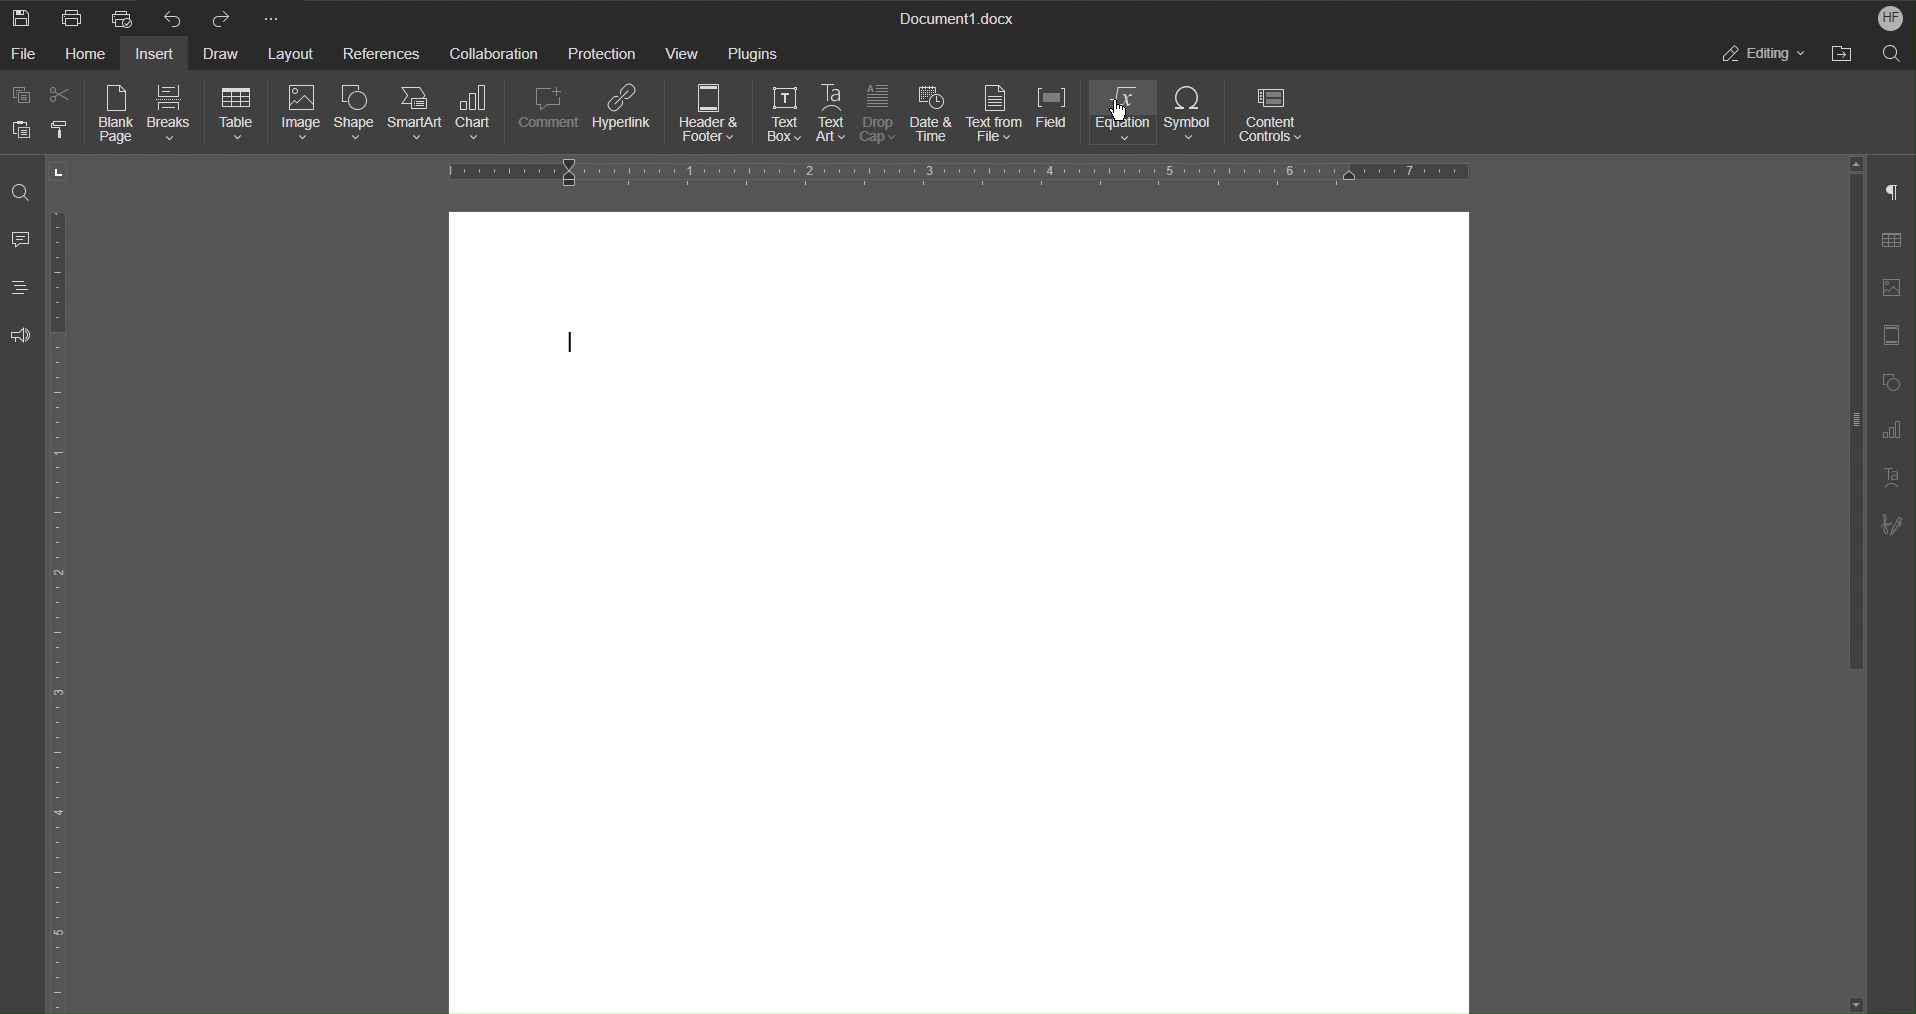  Describe the element at coordinates (1758, 56) in the screenshot. I see `Editing` at that location.